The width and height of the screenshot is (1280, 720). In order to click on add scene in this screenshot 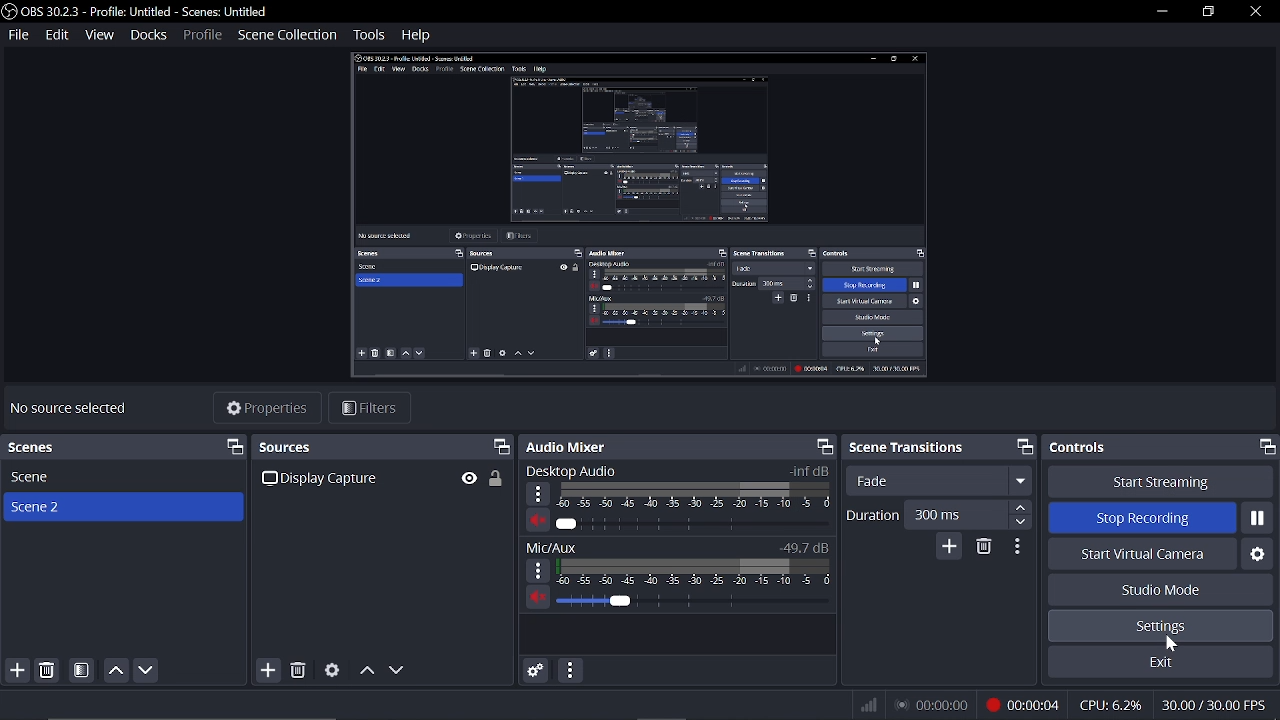, I will do `click(15, 672)`.